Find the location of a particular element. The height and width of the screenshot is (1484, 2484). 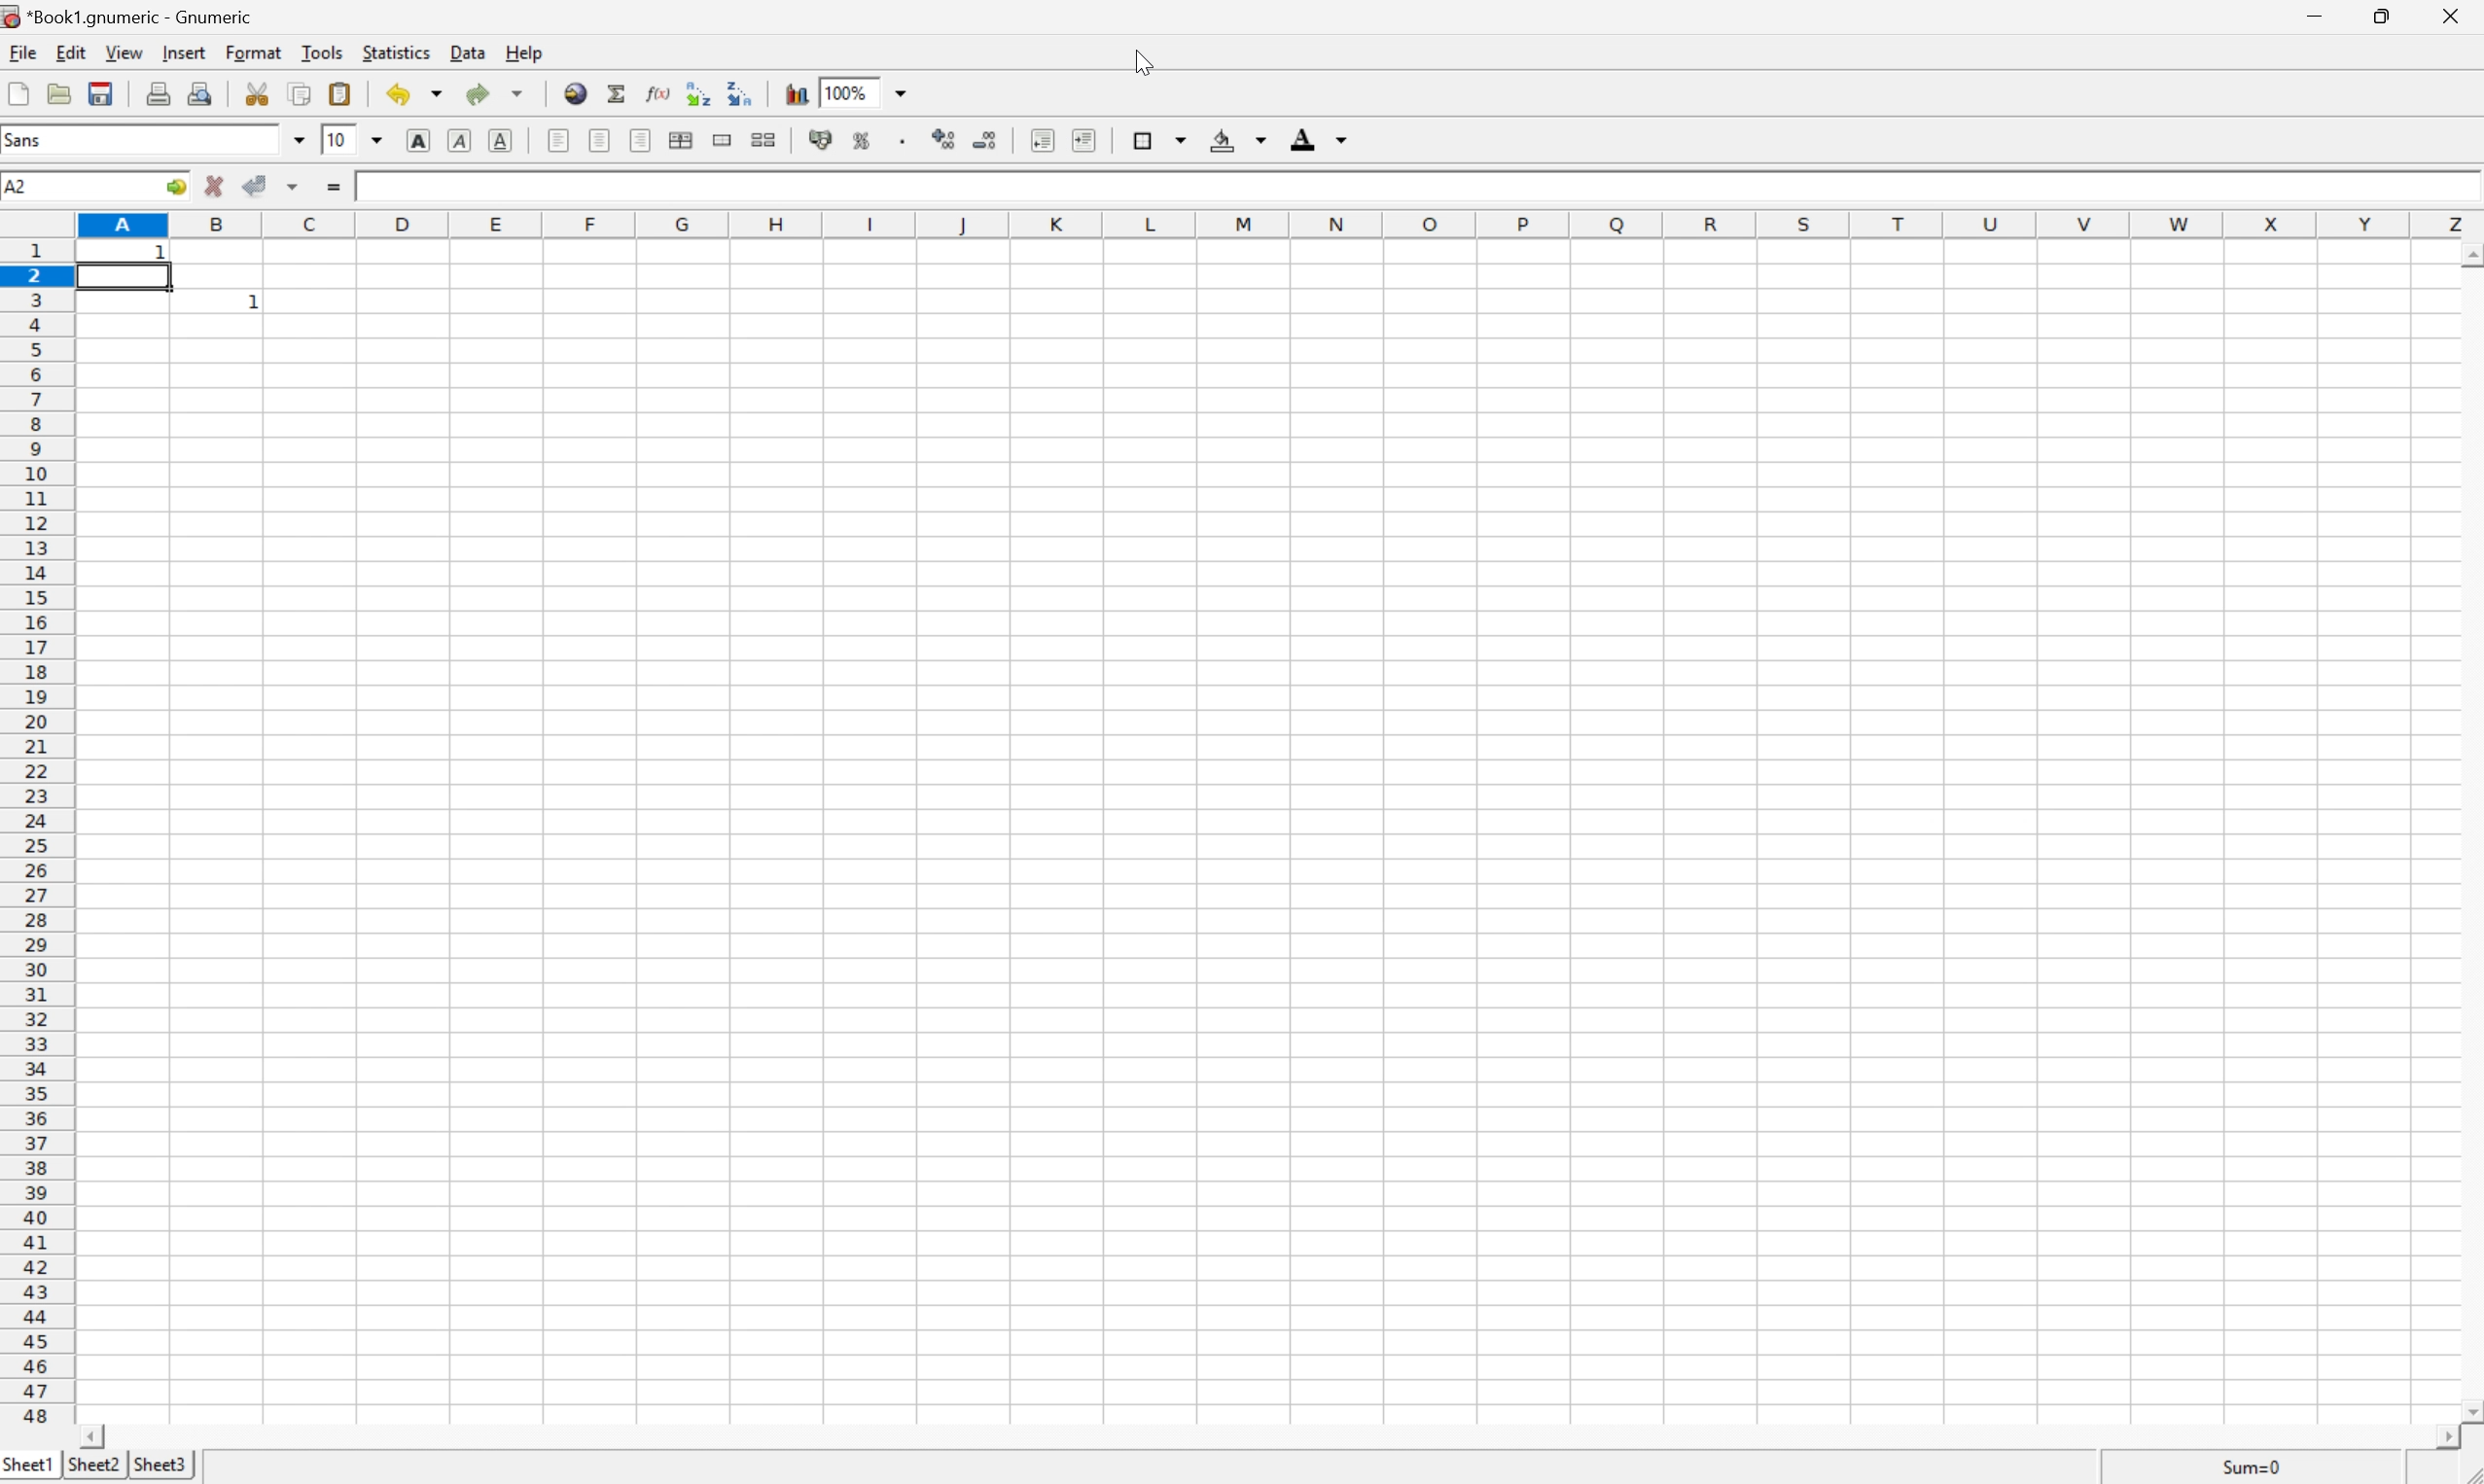

help is located at coordinates (523, 53).